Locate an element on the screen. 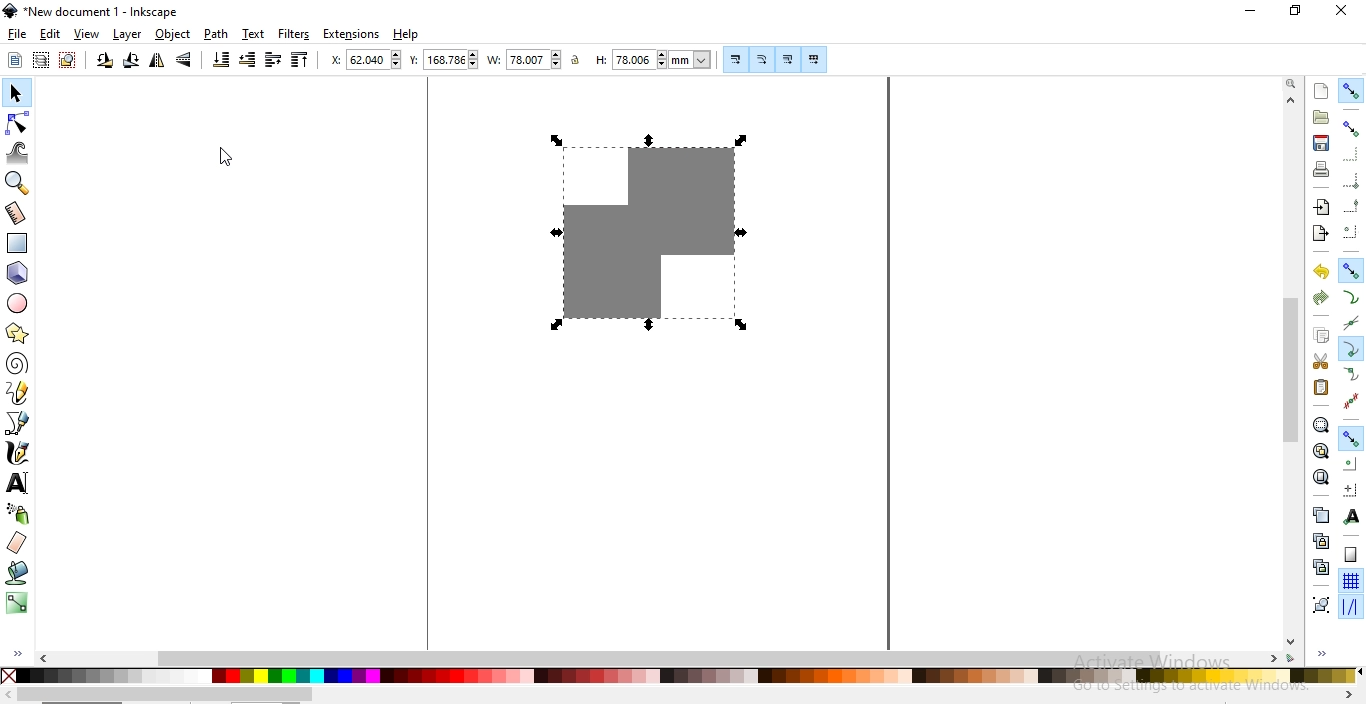 The width and height of the screenshot is (1366, 704). spray objects by sculpting or painting is located at coordinates (18, 513).